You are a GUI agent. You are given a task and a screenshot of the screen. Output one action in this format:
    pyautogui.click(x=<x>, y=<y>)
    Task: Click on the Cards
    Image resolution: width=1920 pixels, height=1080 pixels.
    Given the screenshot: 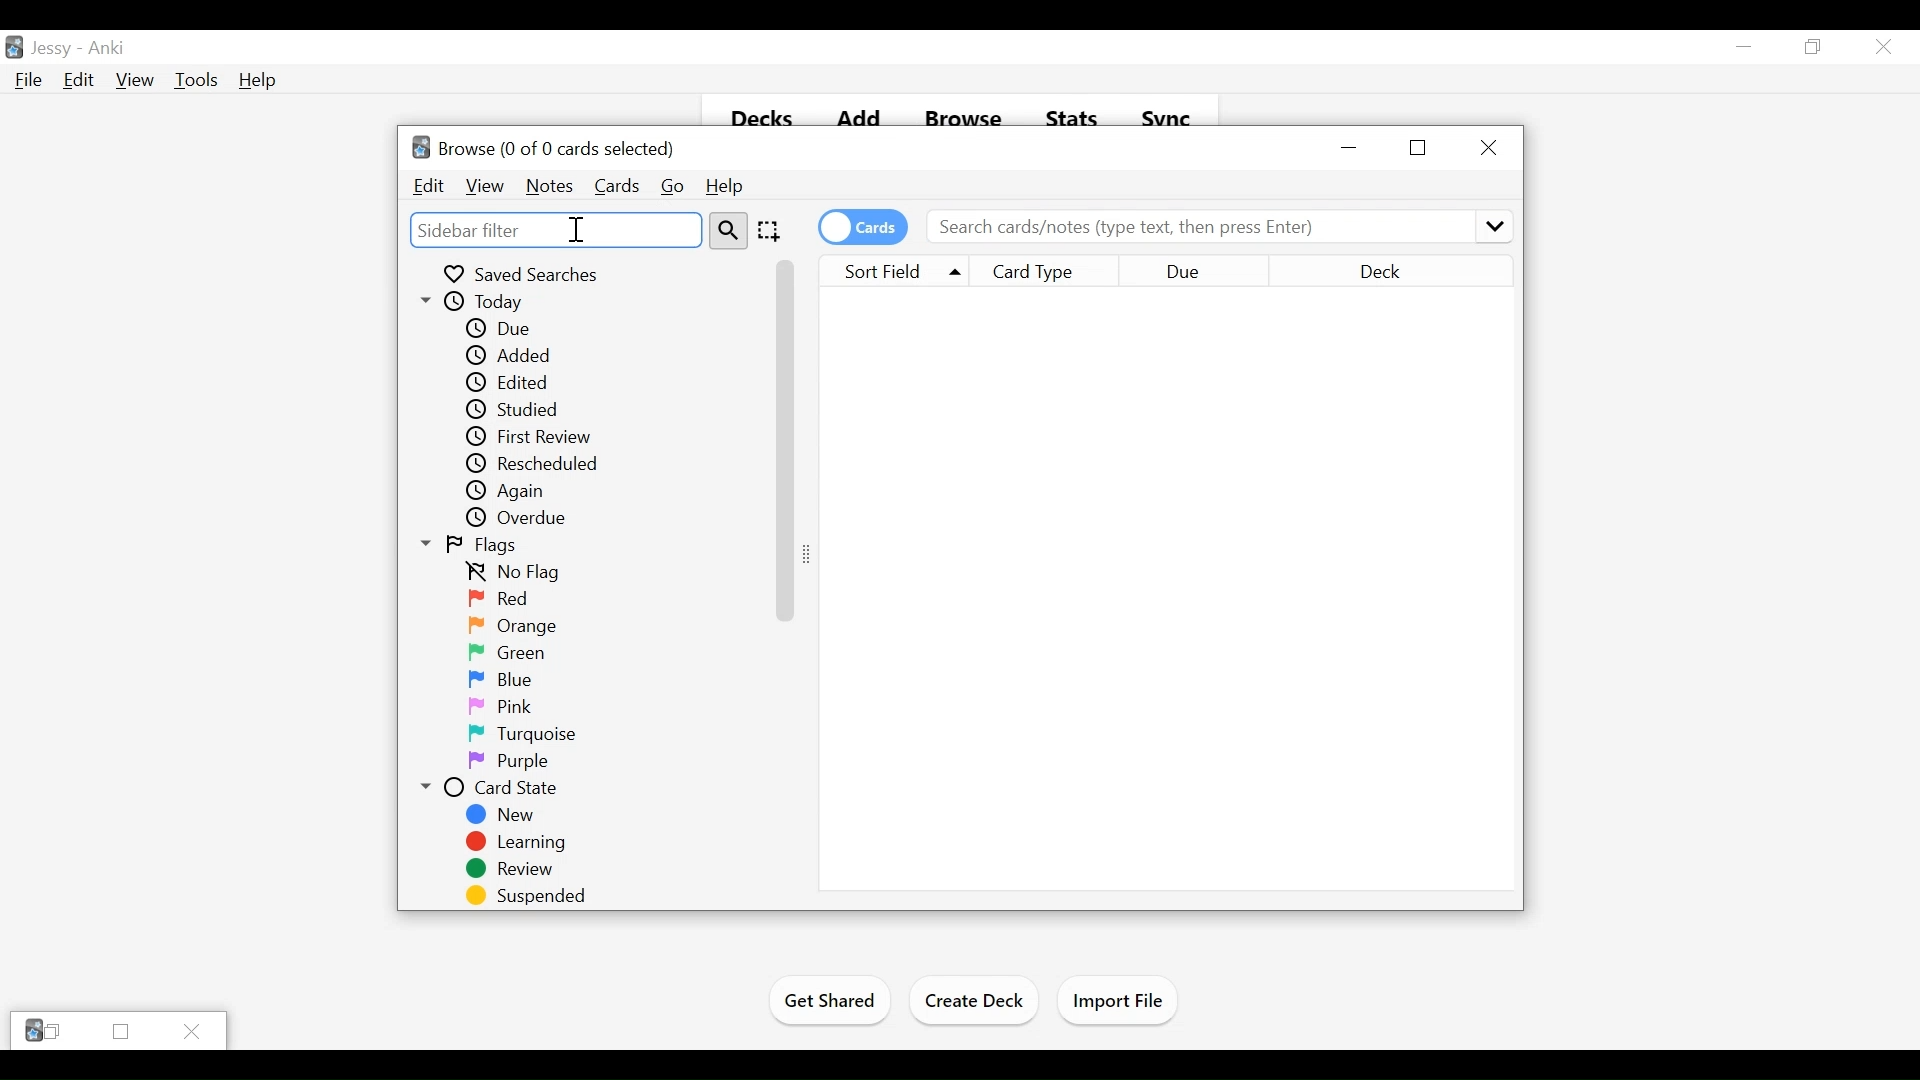 What is the action you would take?
    pyautogui.click(x=615, y=187)
    